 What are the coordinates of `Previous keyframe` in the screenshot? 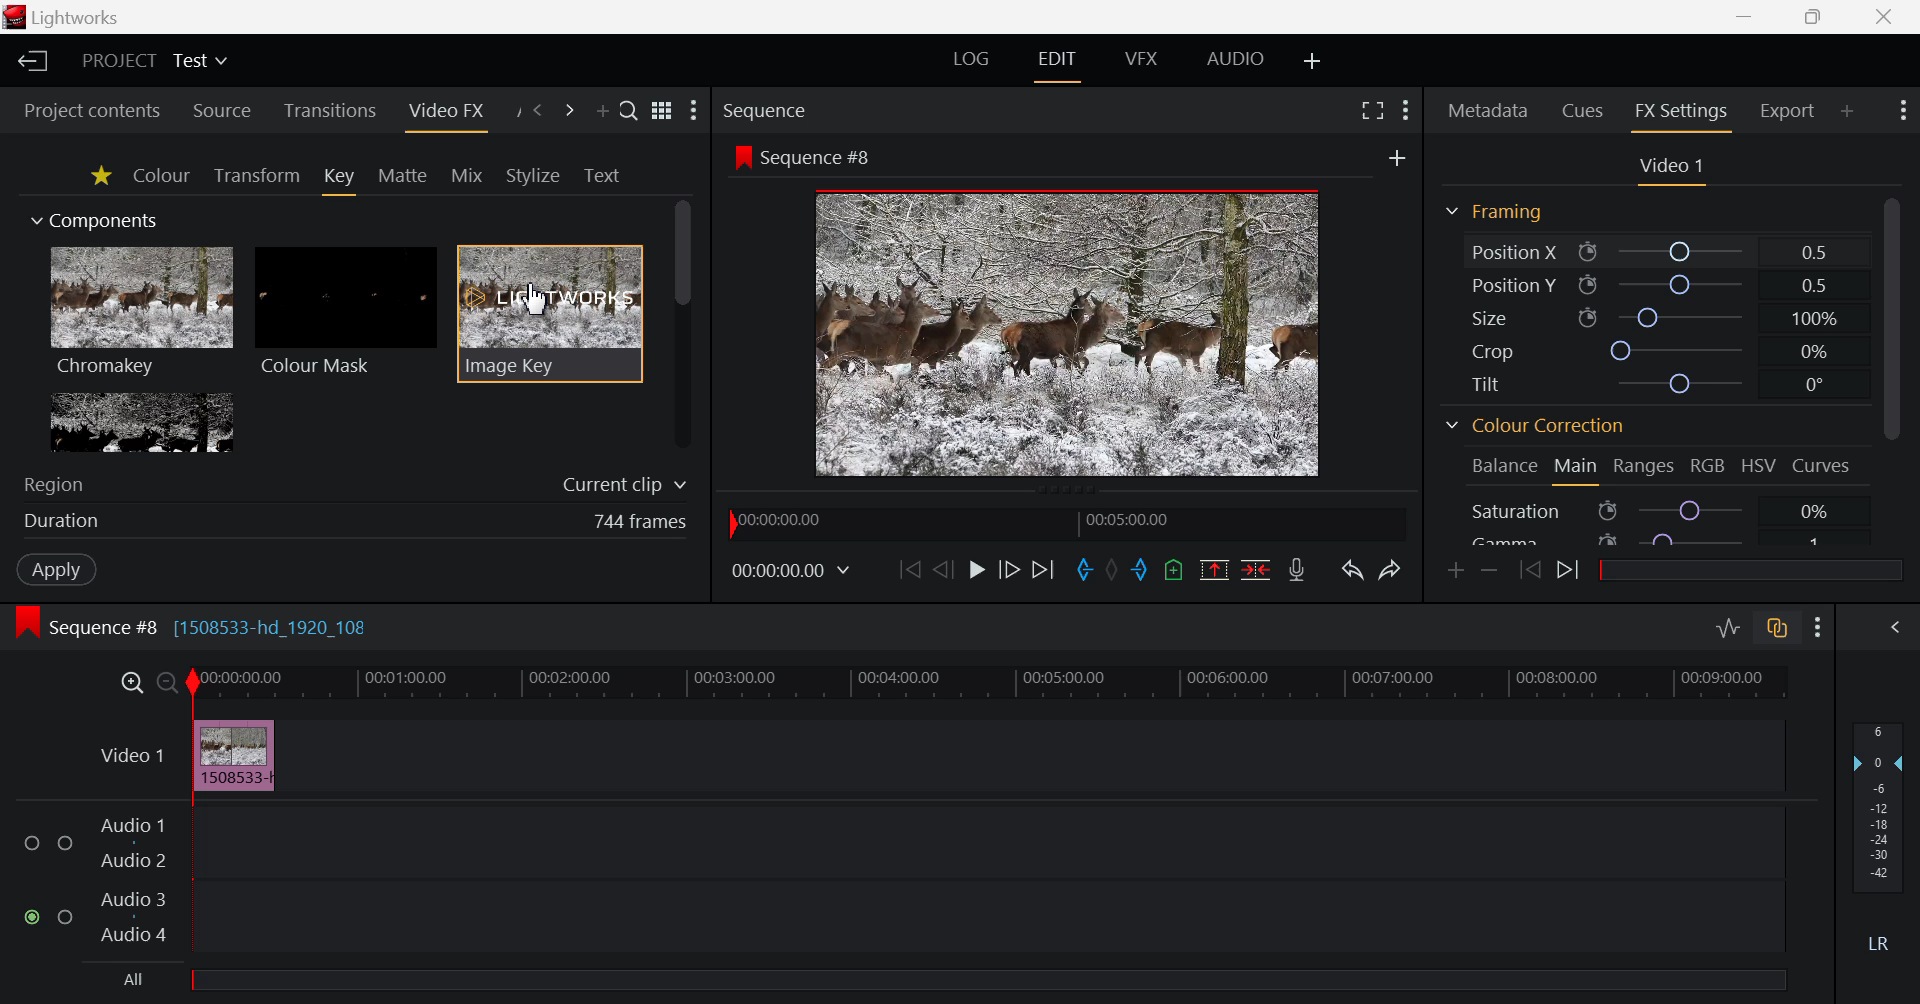 It's located at (1530, 574).